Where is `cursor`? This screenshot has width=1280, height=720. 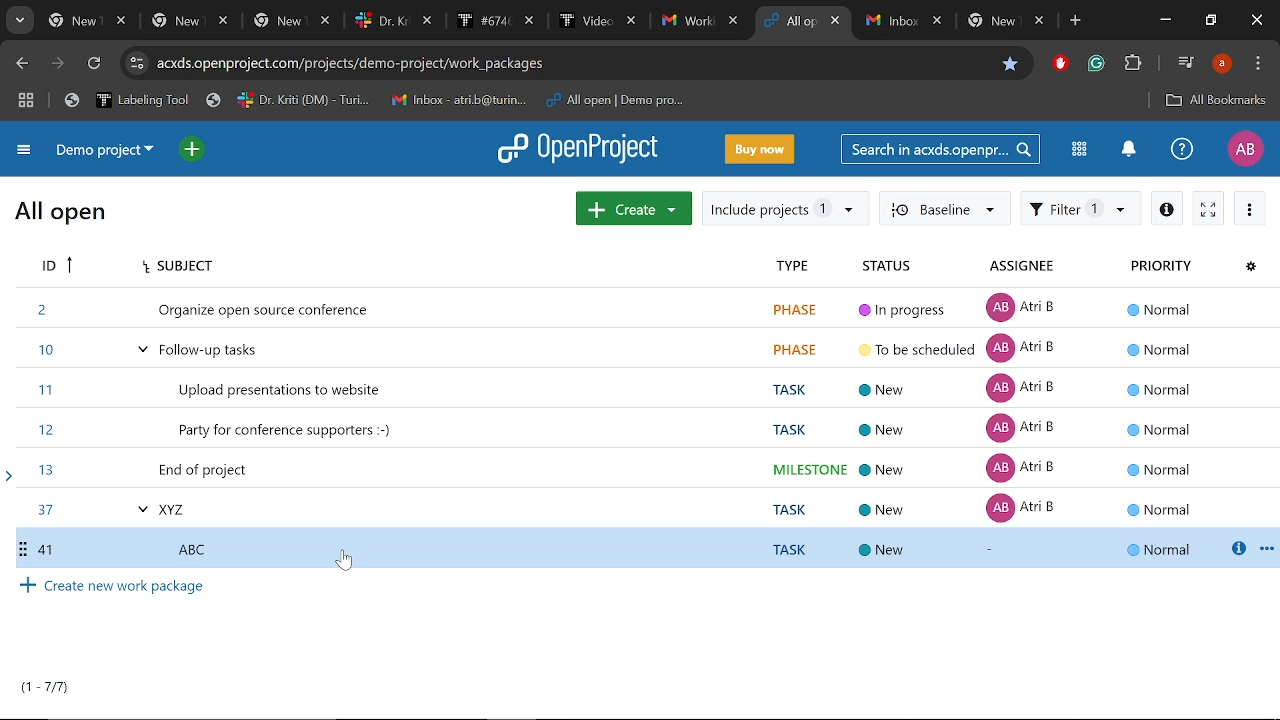
cursor is located at coordinates (348, 565).